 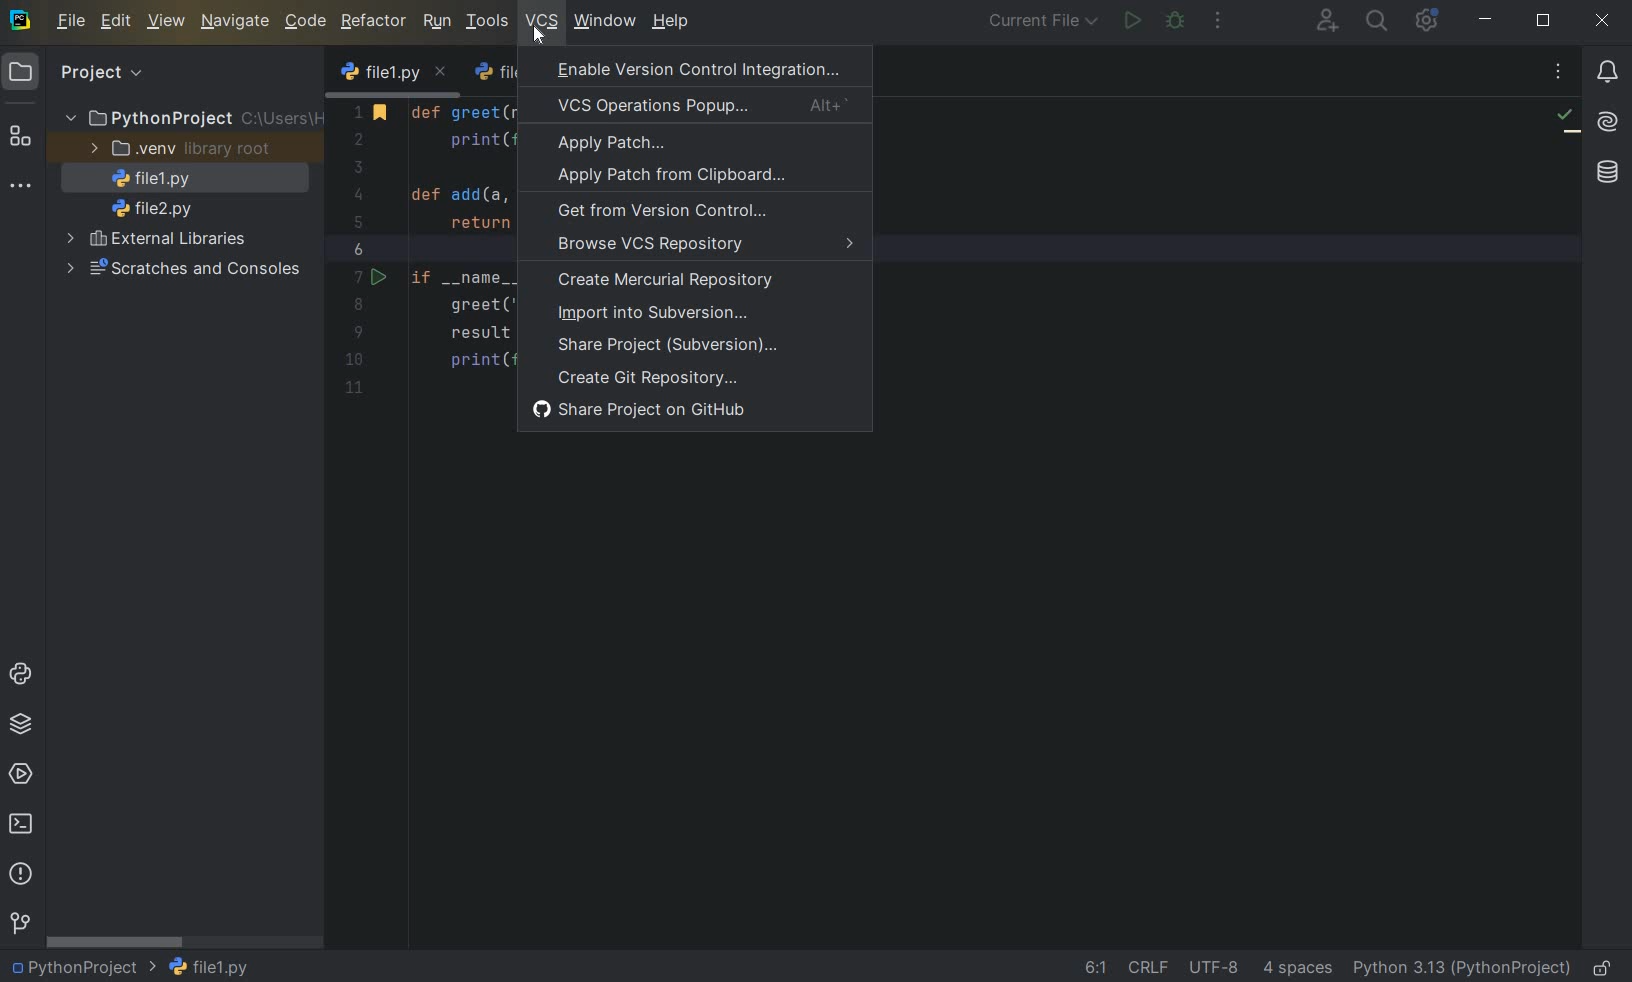 I want to click on help, so click(x=671, y=22).